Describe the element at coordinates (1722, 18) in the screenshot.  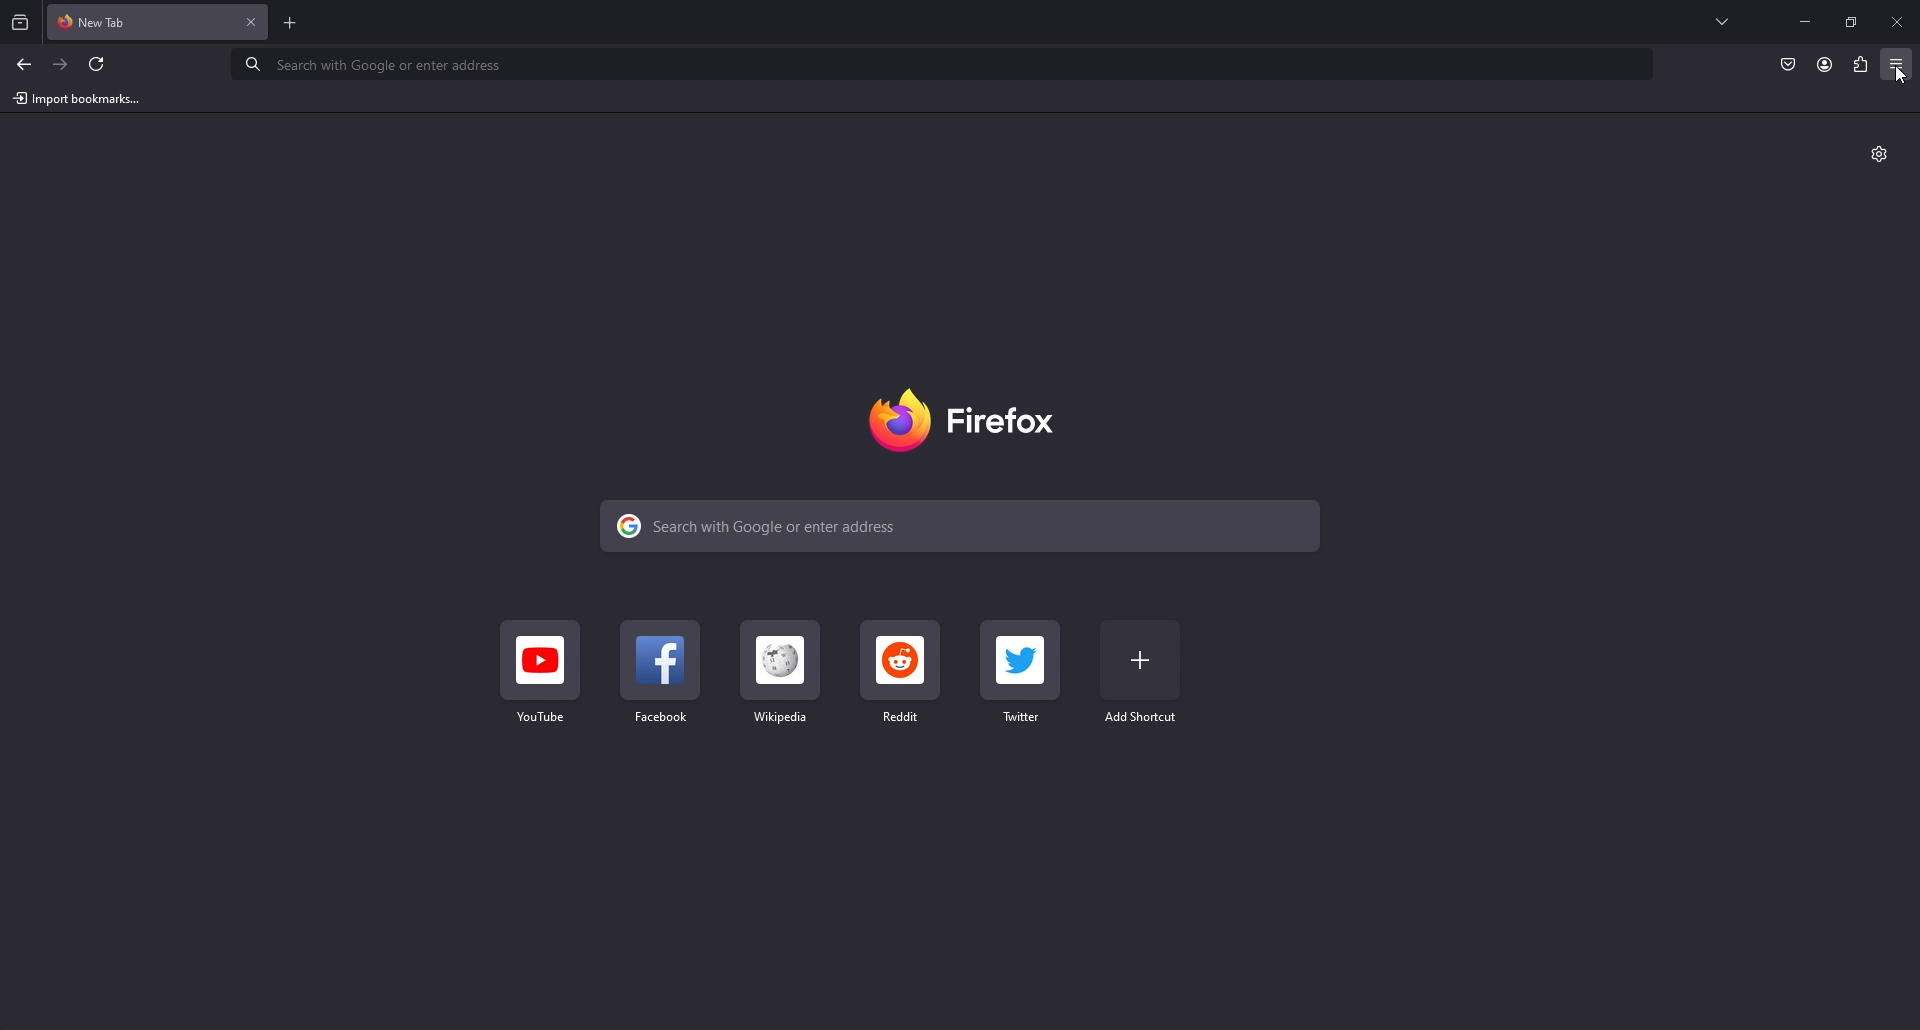
I see `list all tabs` at that location.